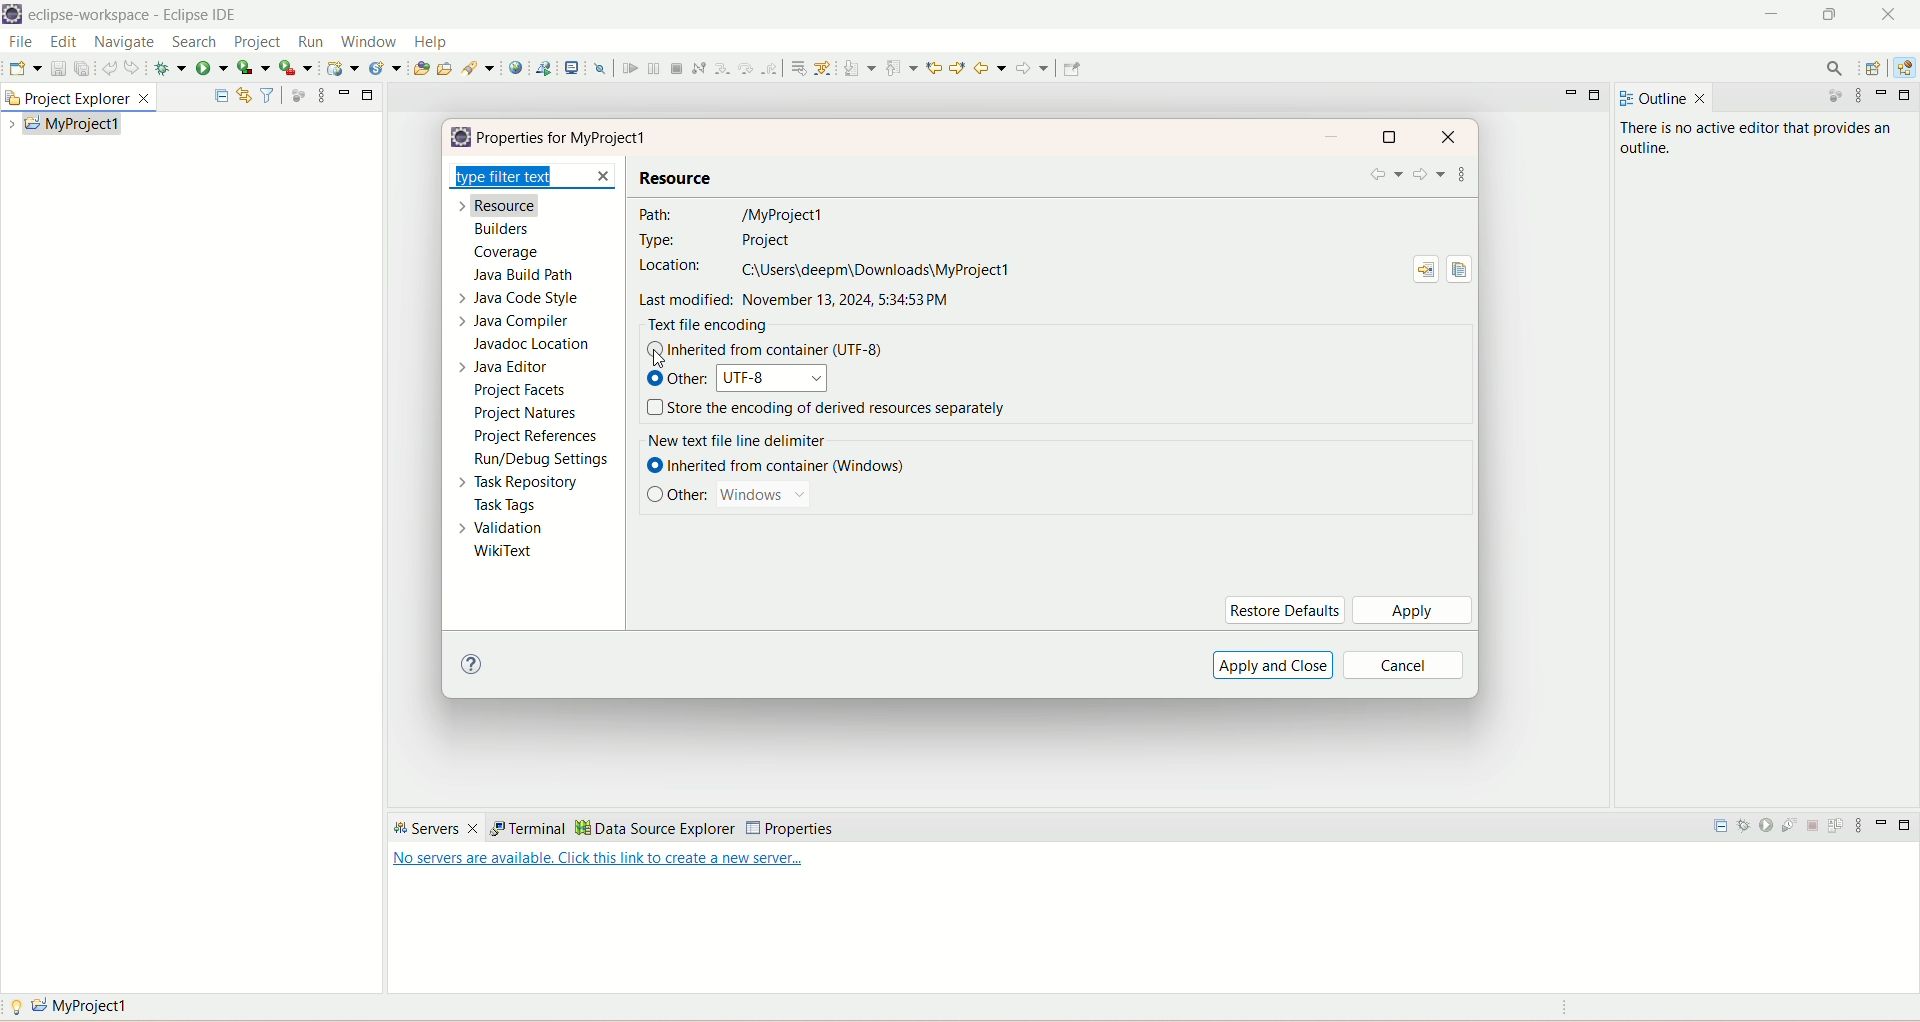 The width and height of the screenshot is (1920, 1022). Describe the element at coordinates (901, 68) in the screenshot. I see `previous annotation` at that location.